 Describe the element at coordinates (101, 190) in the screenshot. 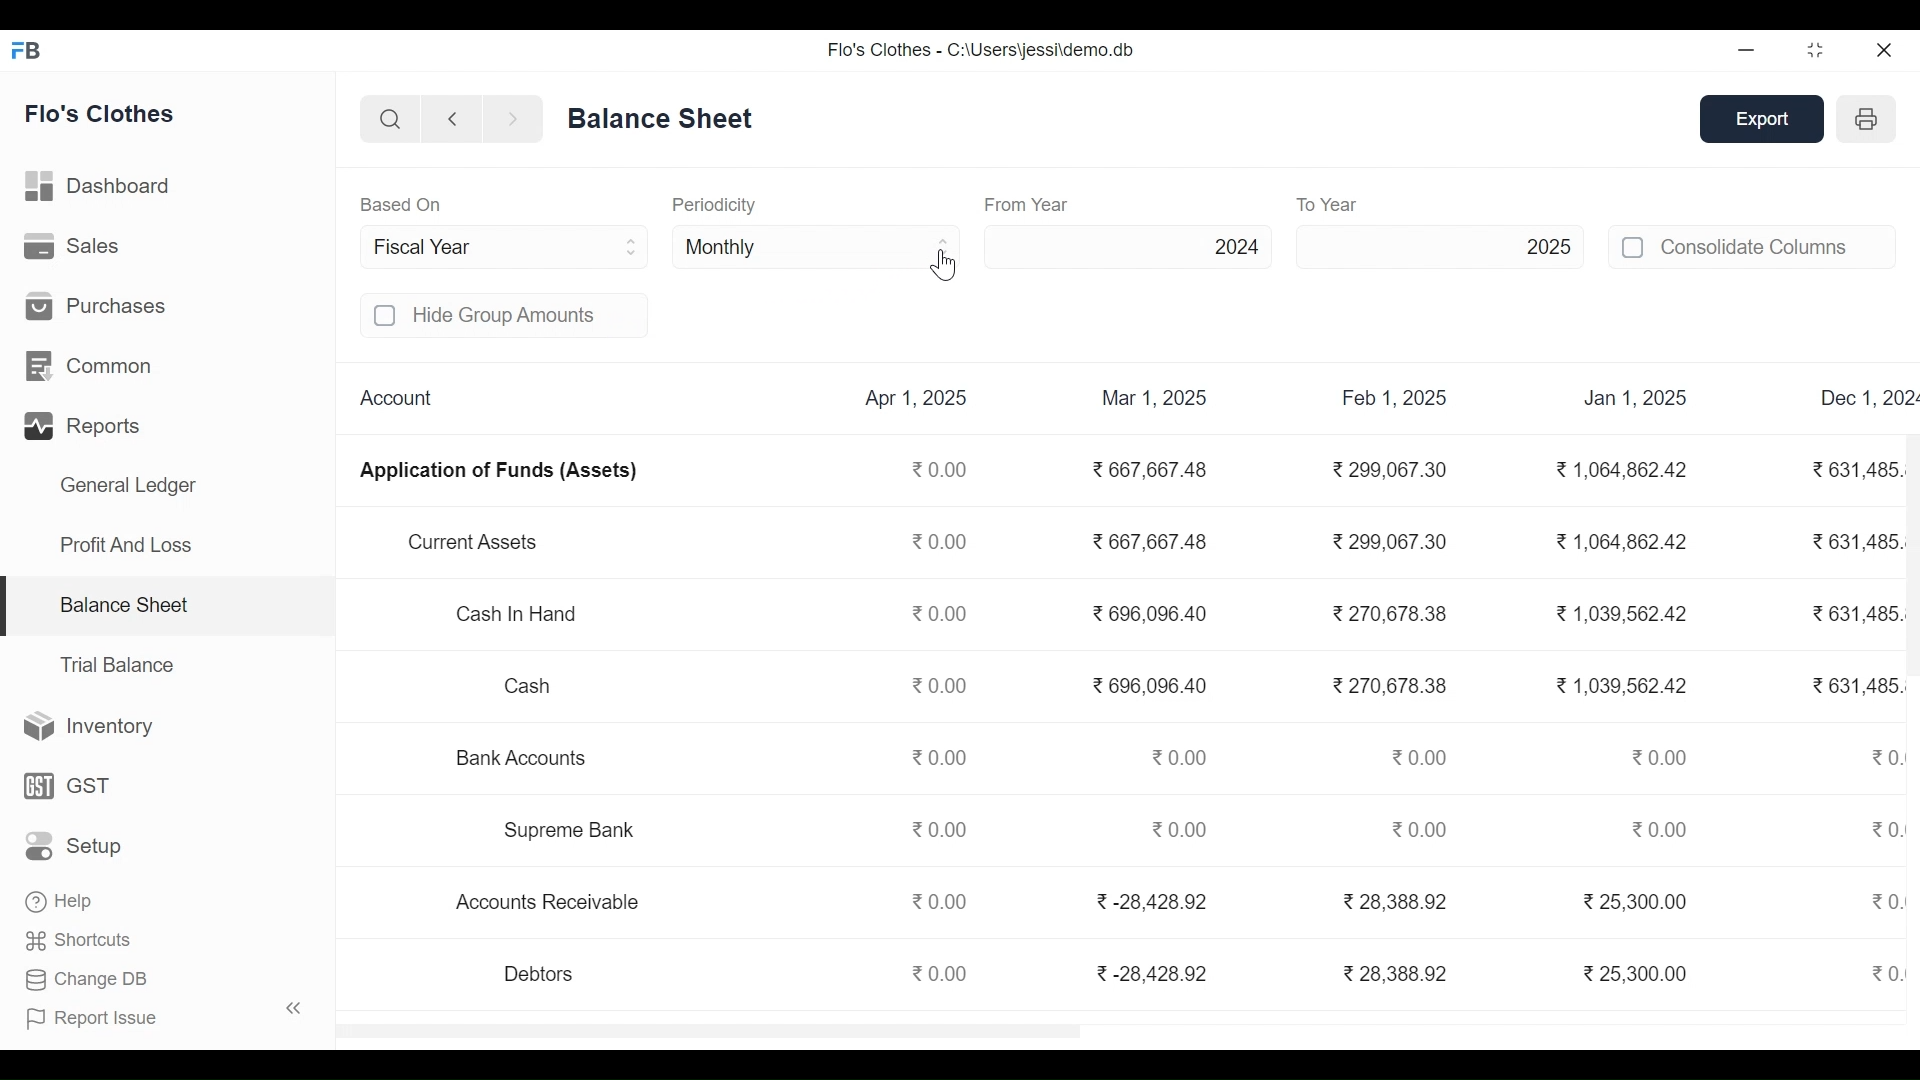

I see `dashboard` at that location.